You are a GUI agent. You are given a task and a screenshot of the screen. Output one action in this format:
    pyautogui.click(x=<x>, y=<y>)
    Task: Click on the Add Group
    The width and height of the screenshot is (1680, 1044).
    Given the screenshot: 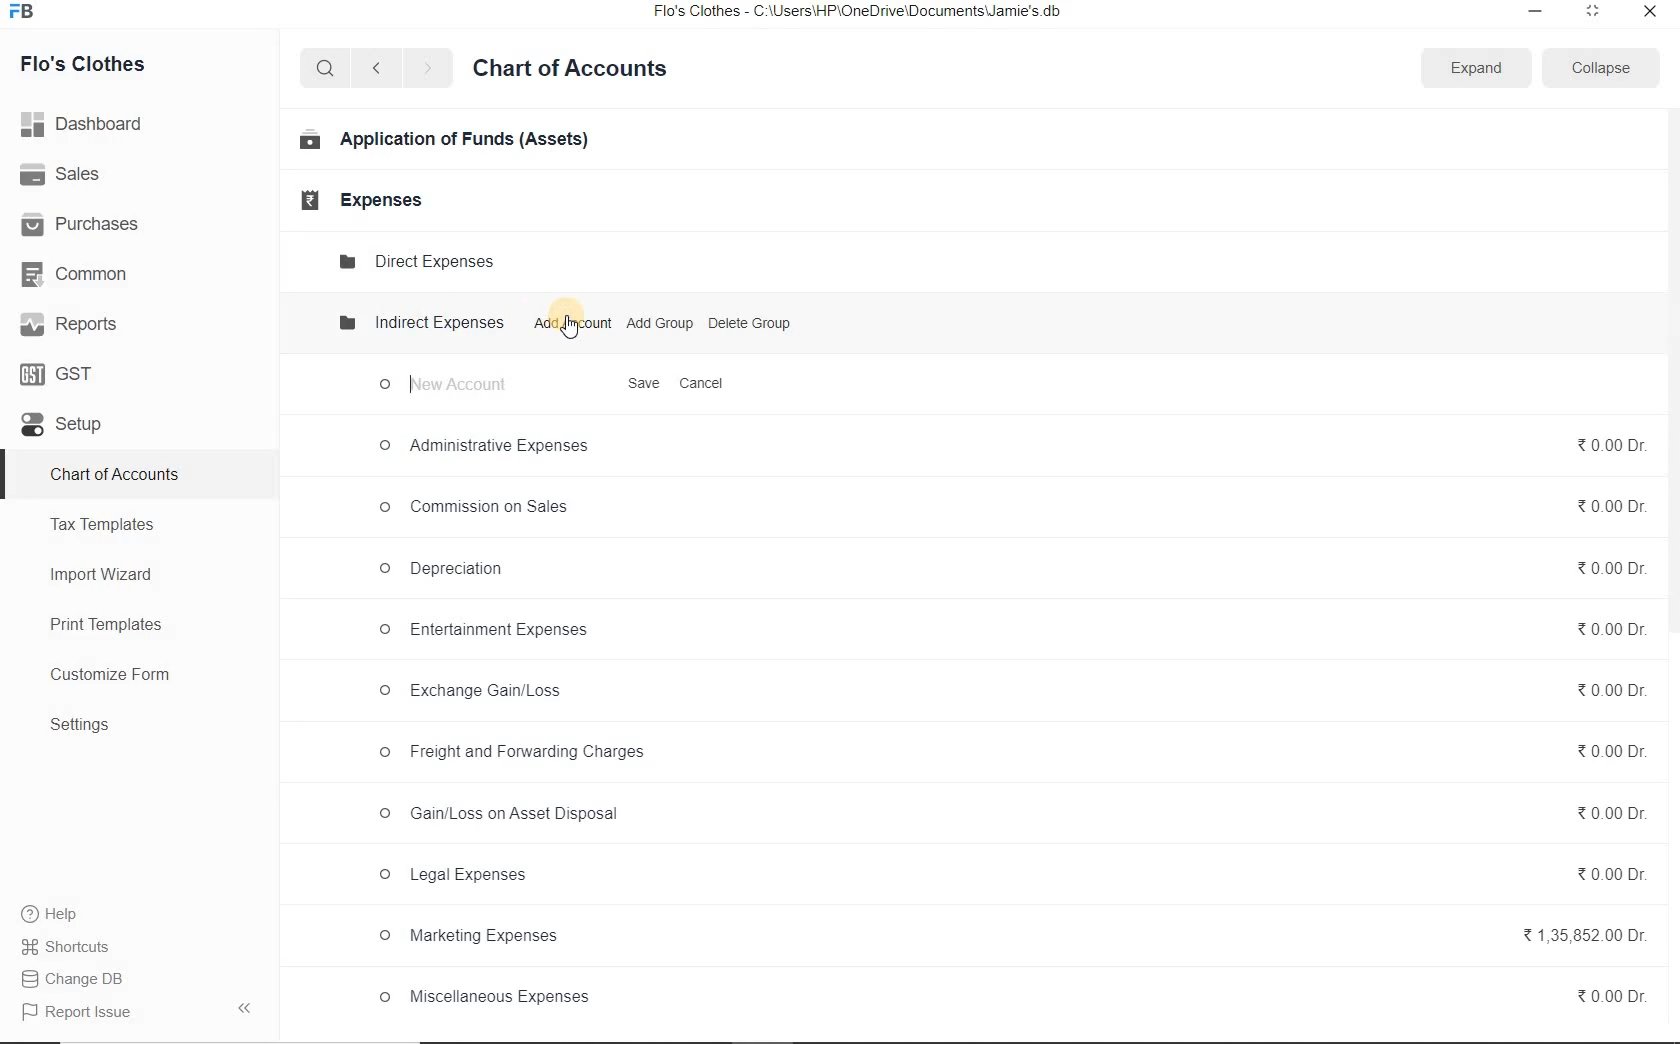 What is the action you would take?
    pyautogui.click(x=658, y=324)
    